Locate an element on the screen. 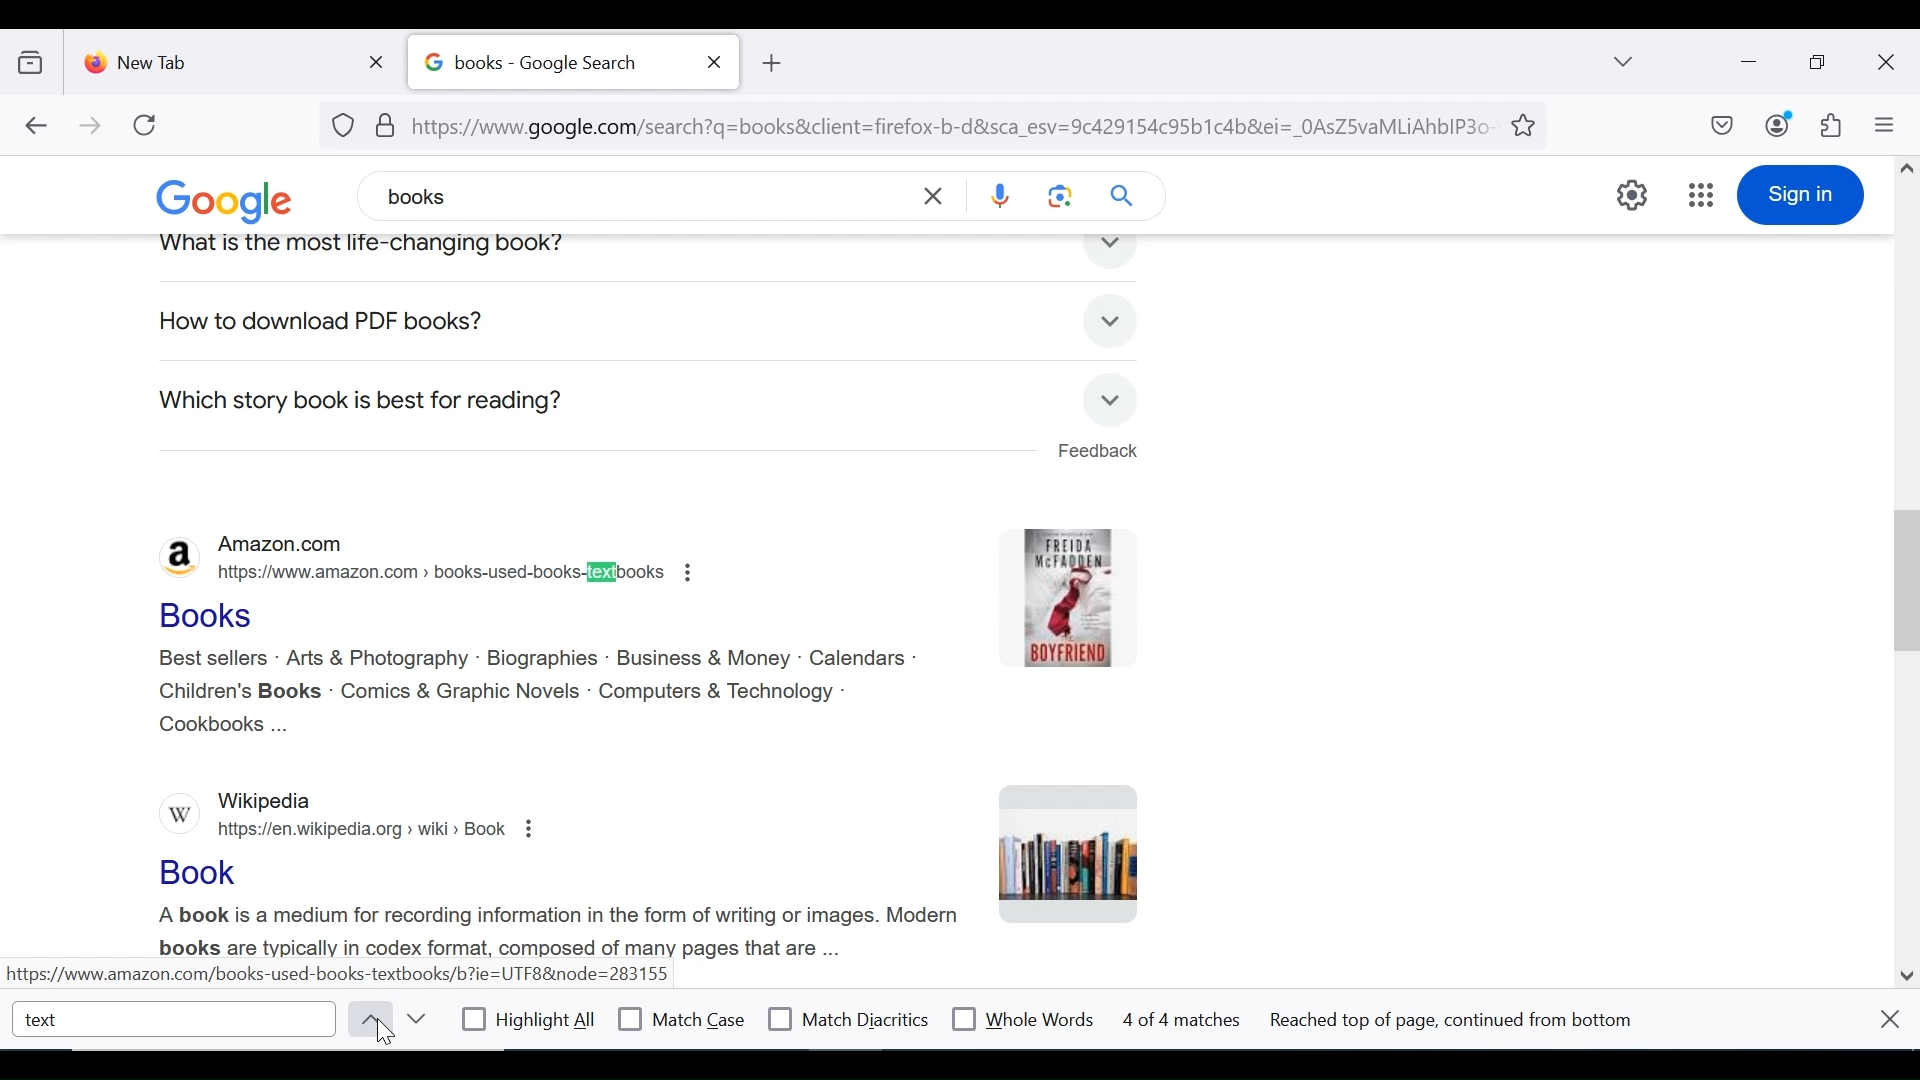 Image resolution: width=1920 pixels, height=1080 pixels.  is located at coordinates (550, 929).